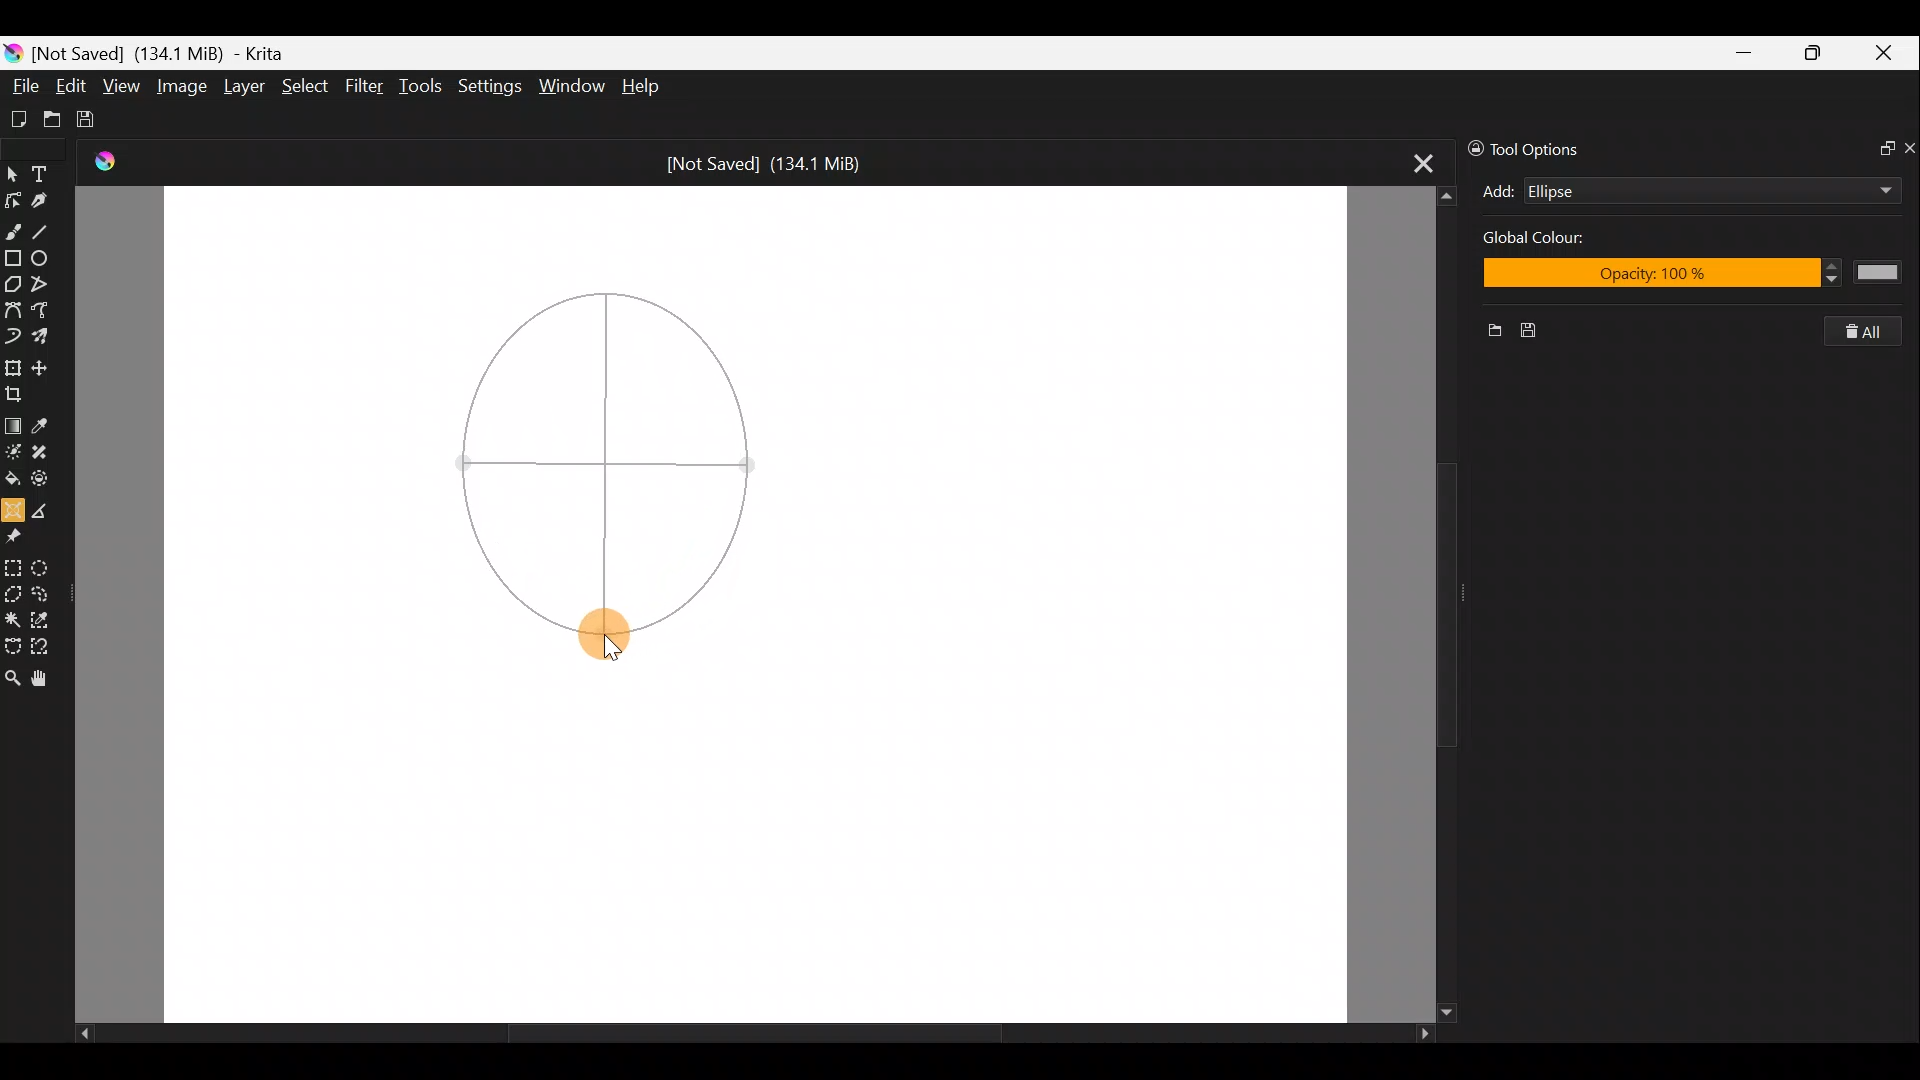 The height and width of the screenshot is (1080, 1920). I want to click on Create new document, so click(17, 117).